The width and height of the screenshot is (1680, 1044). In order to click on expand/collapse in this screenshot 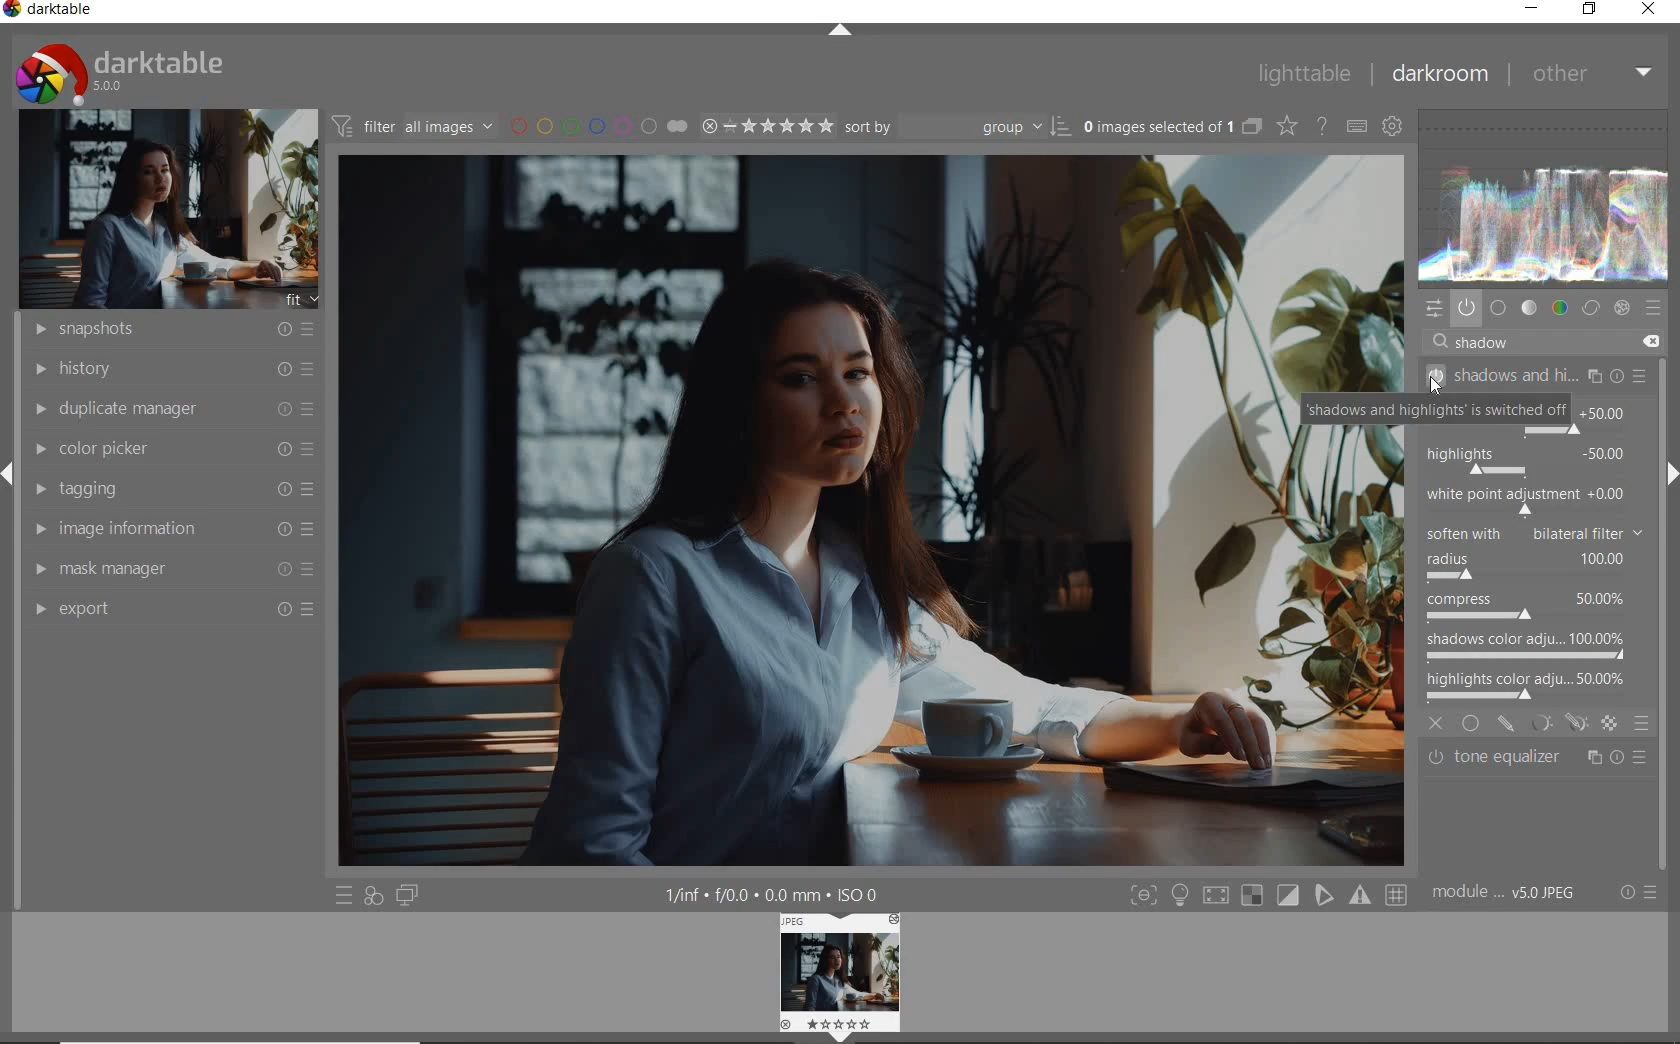, I will do `click(1670, 474)`.